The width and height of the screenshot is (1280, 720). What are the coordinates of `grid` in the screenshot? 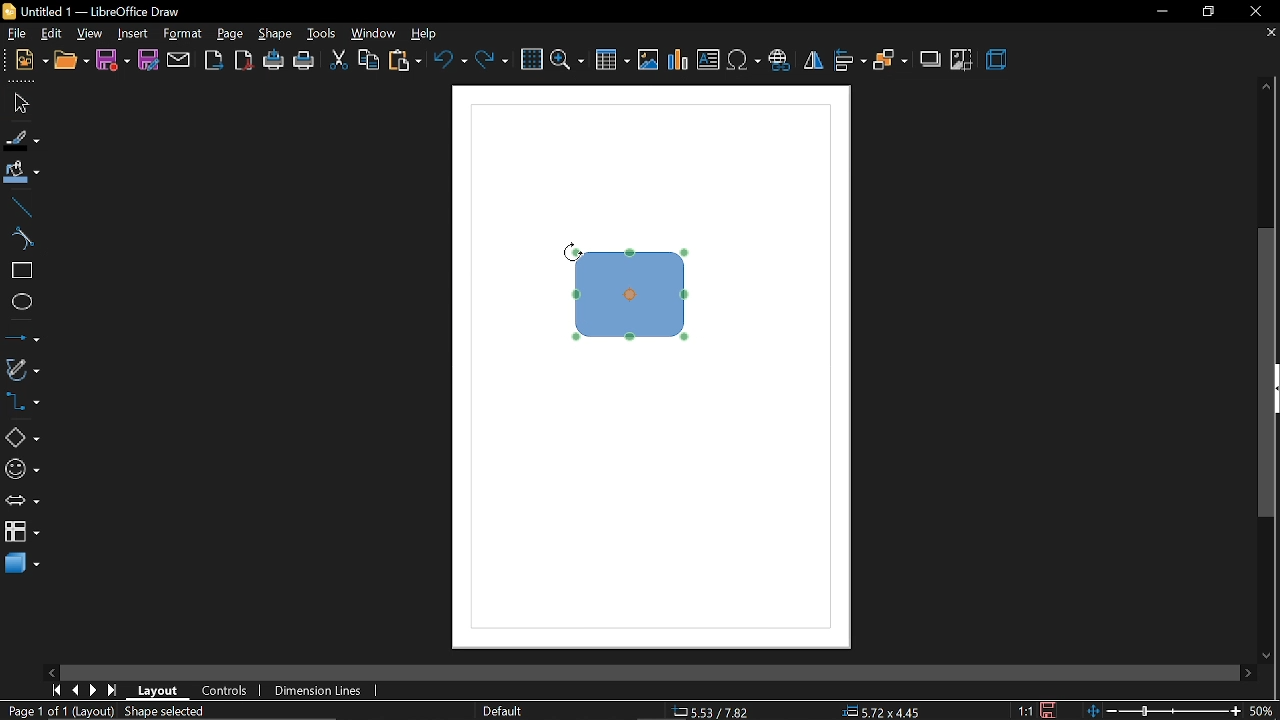 It's located at (532, 59).